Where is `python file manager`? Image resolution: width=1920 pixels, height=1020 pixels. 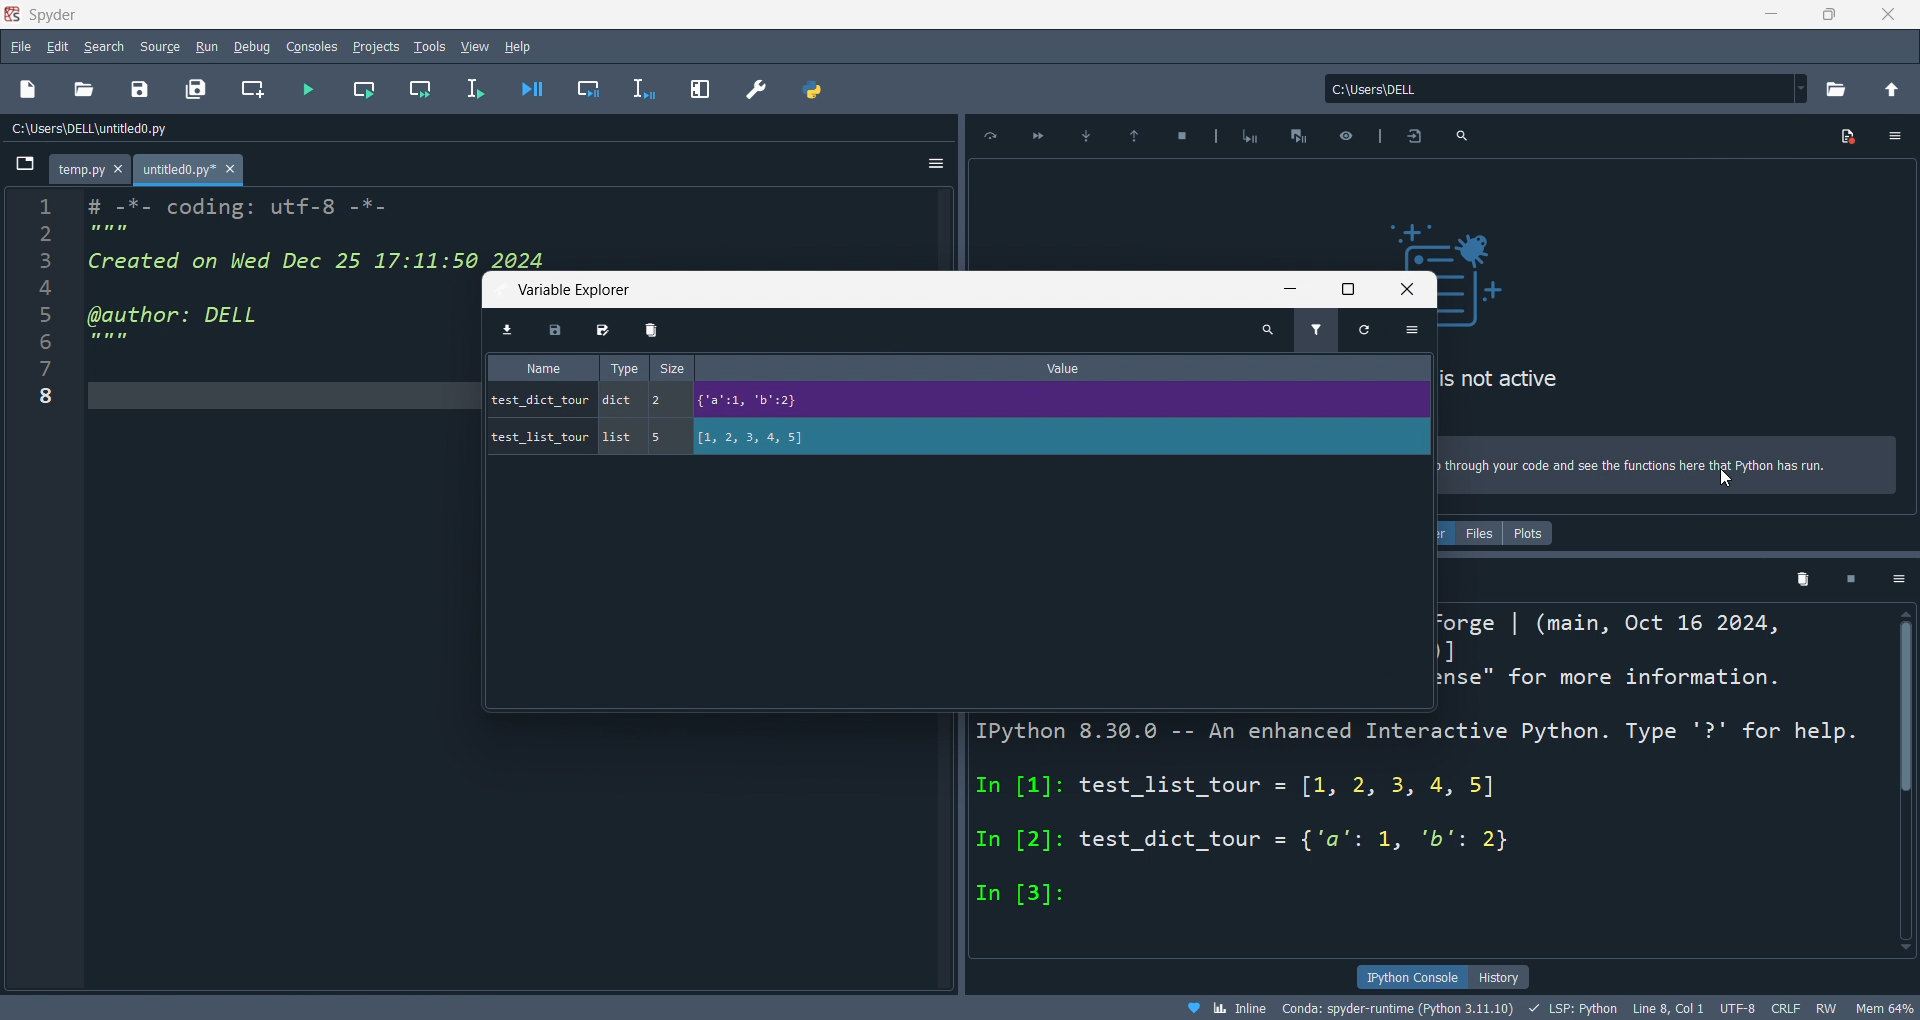
python file manager is located at coordinates (808, 87).